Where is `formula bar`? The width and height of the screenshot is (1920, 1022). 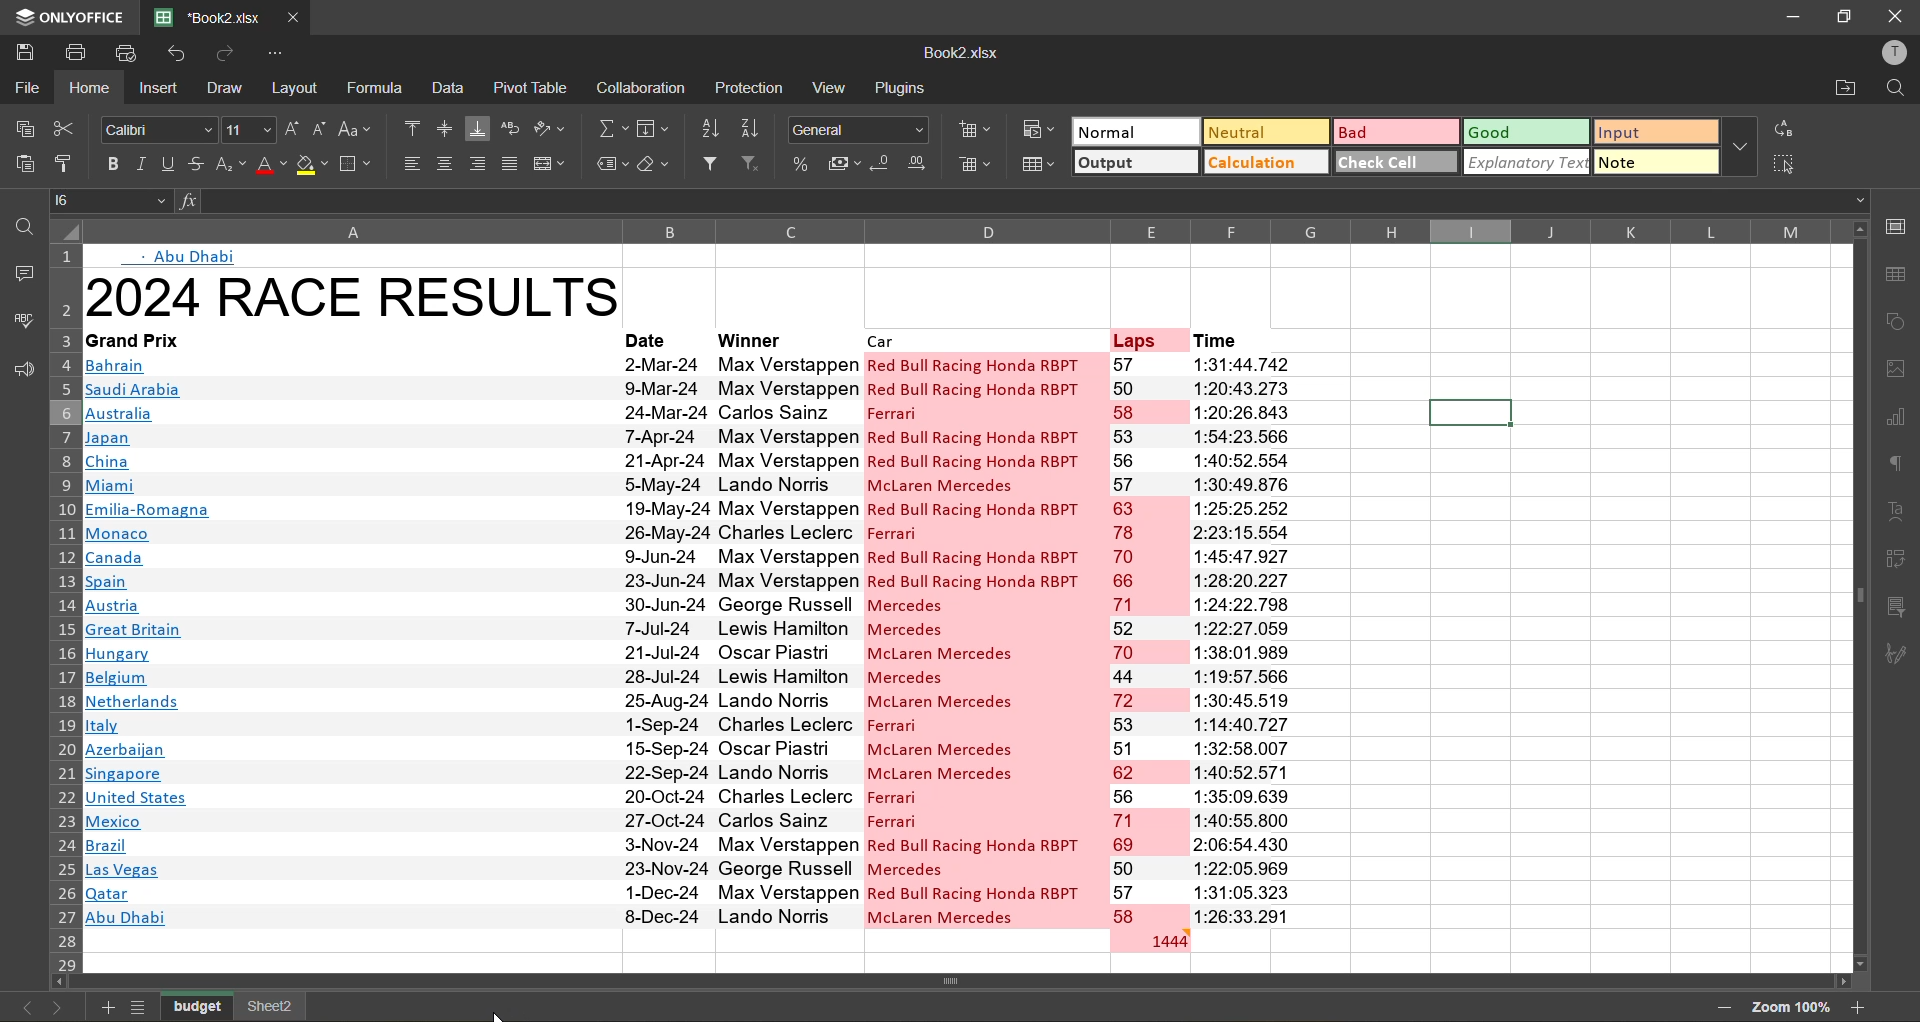
formula bar is located at coordinates (1012, 200).